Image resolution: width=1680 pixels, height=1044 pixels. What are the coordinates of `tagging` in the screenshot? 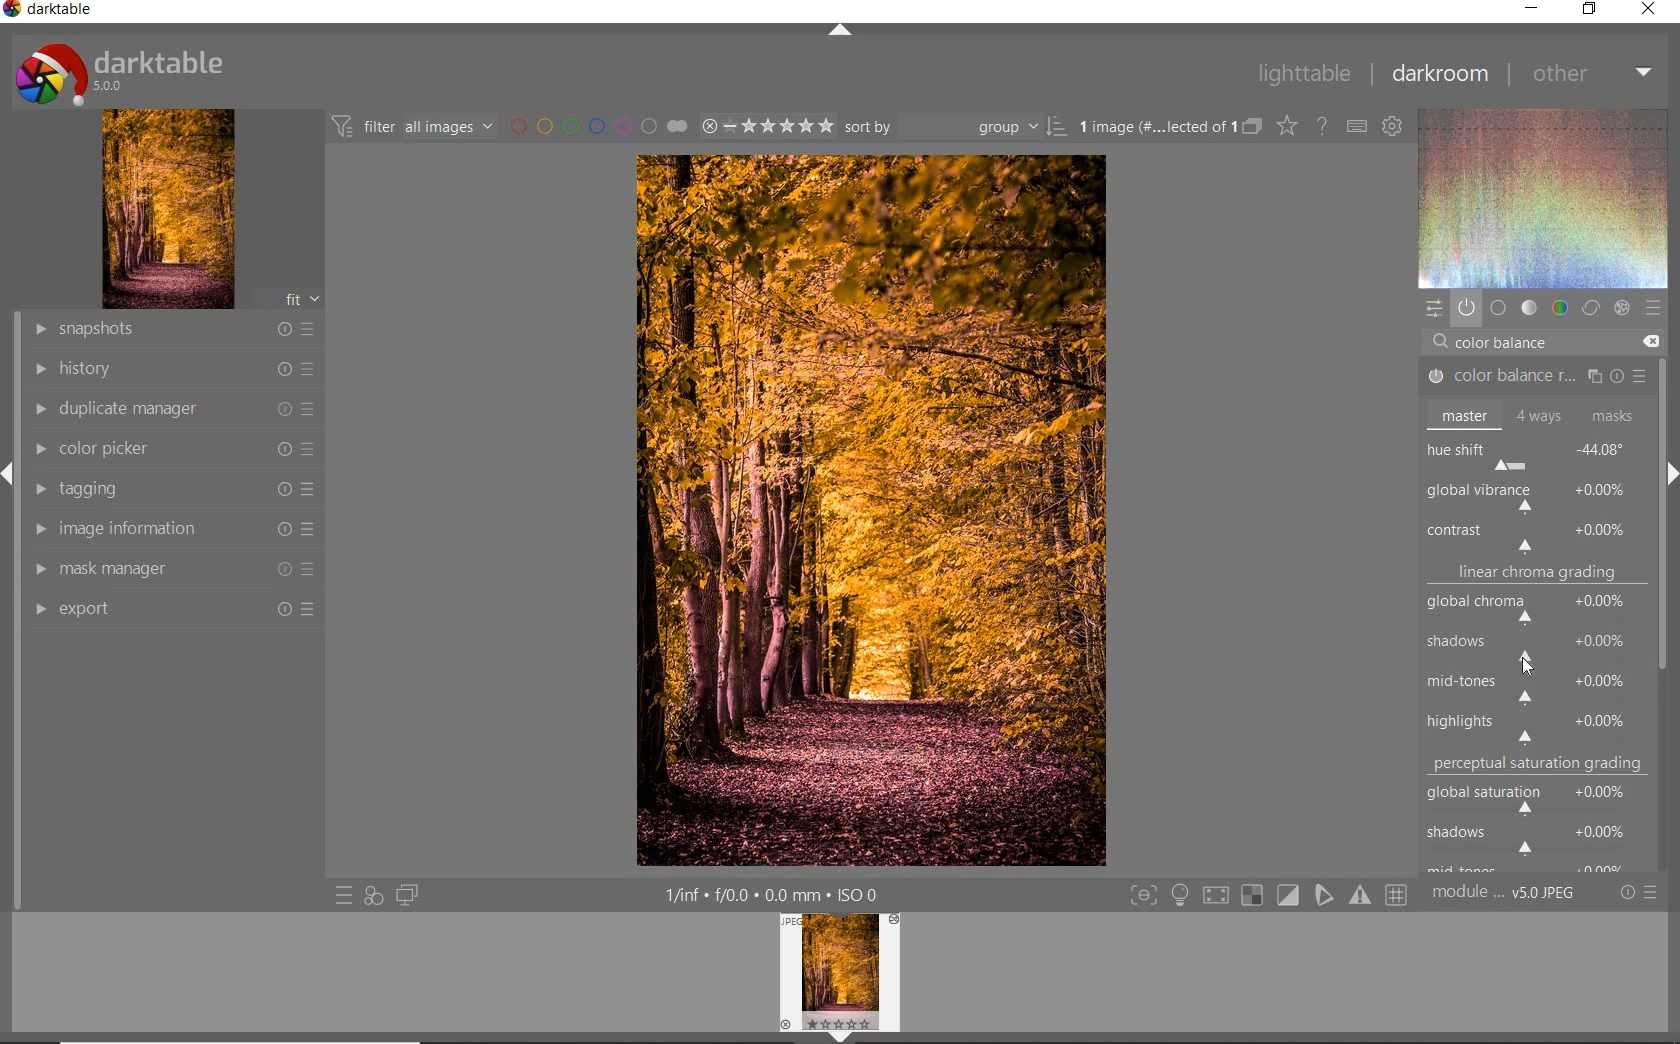 It's located at (172, 491).